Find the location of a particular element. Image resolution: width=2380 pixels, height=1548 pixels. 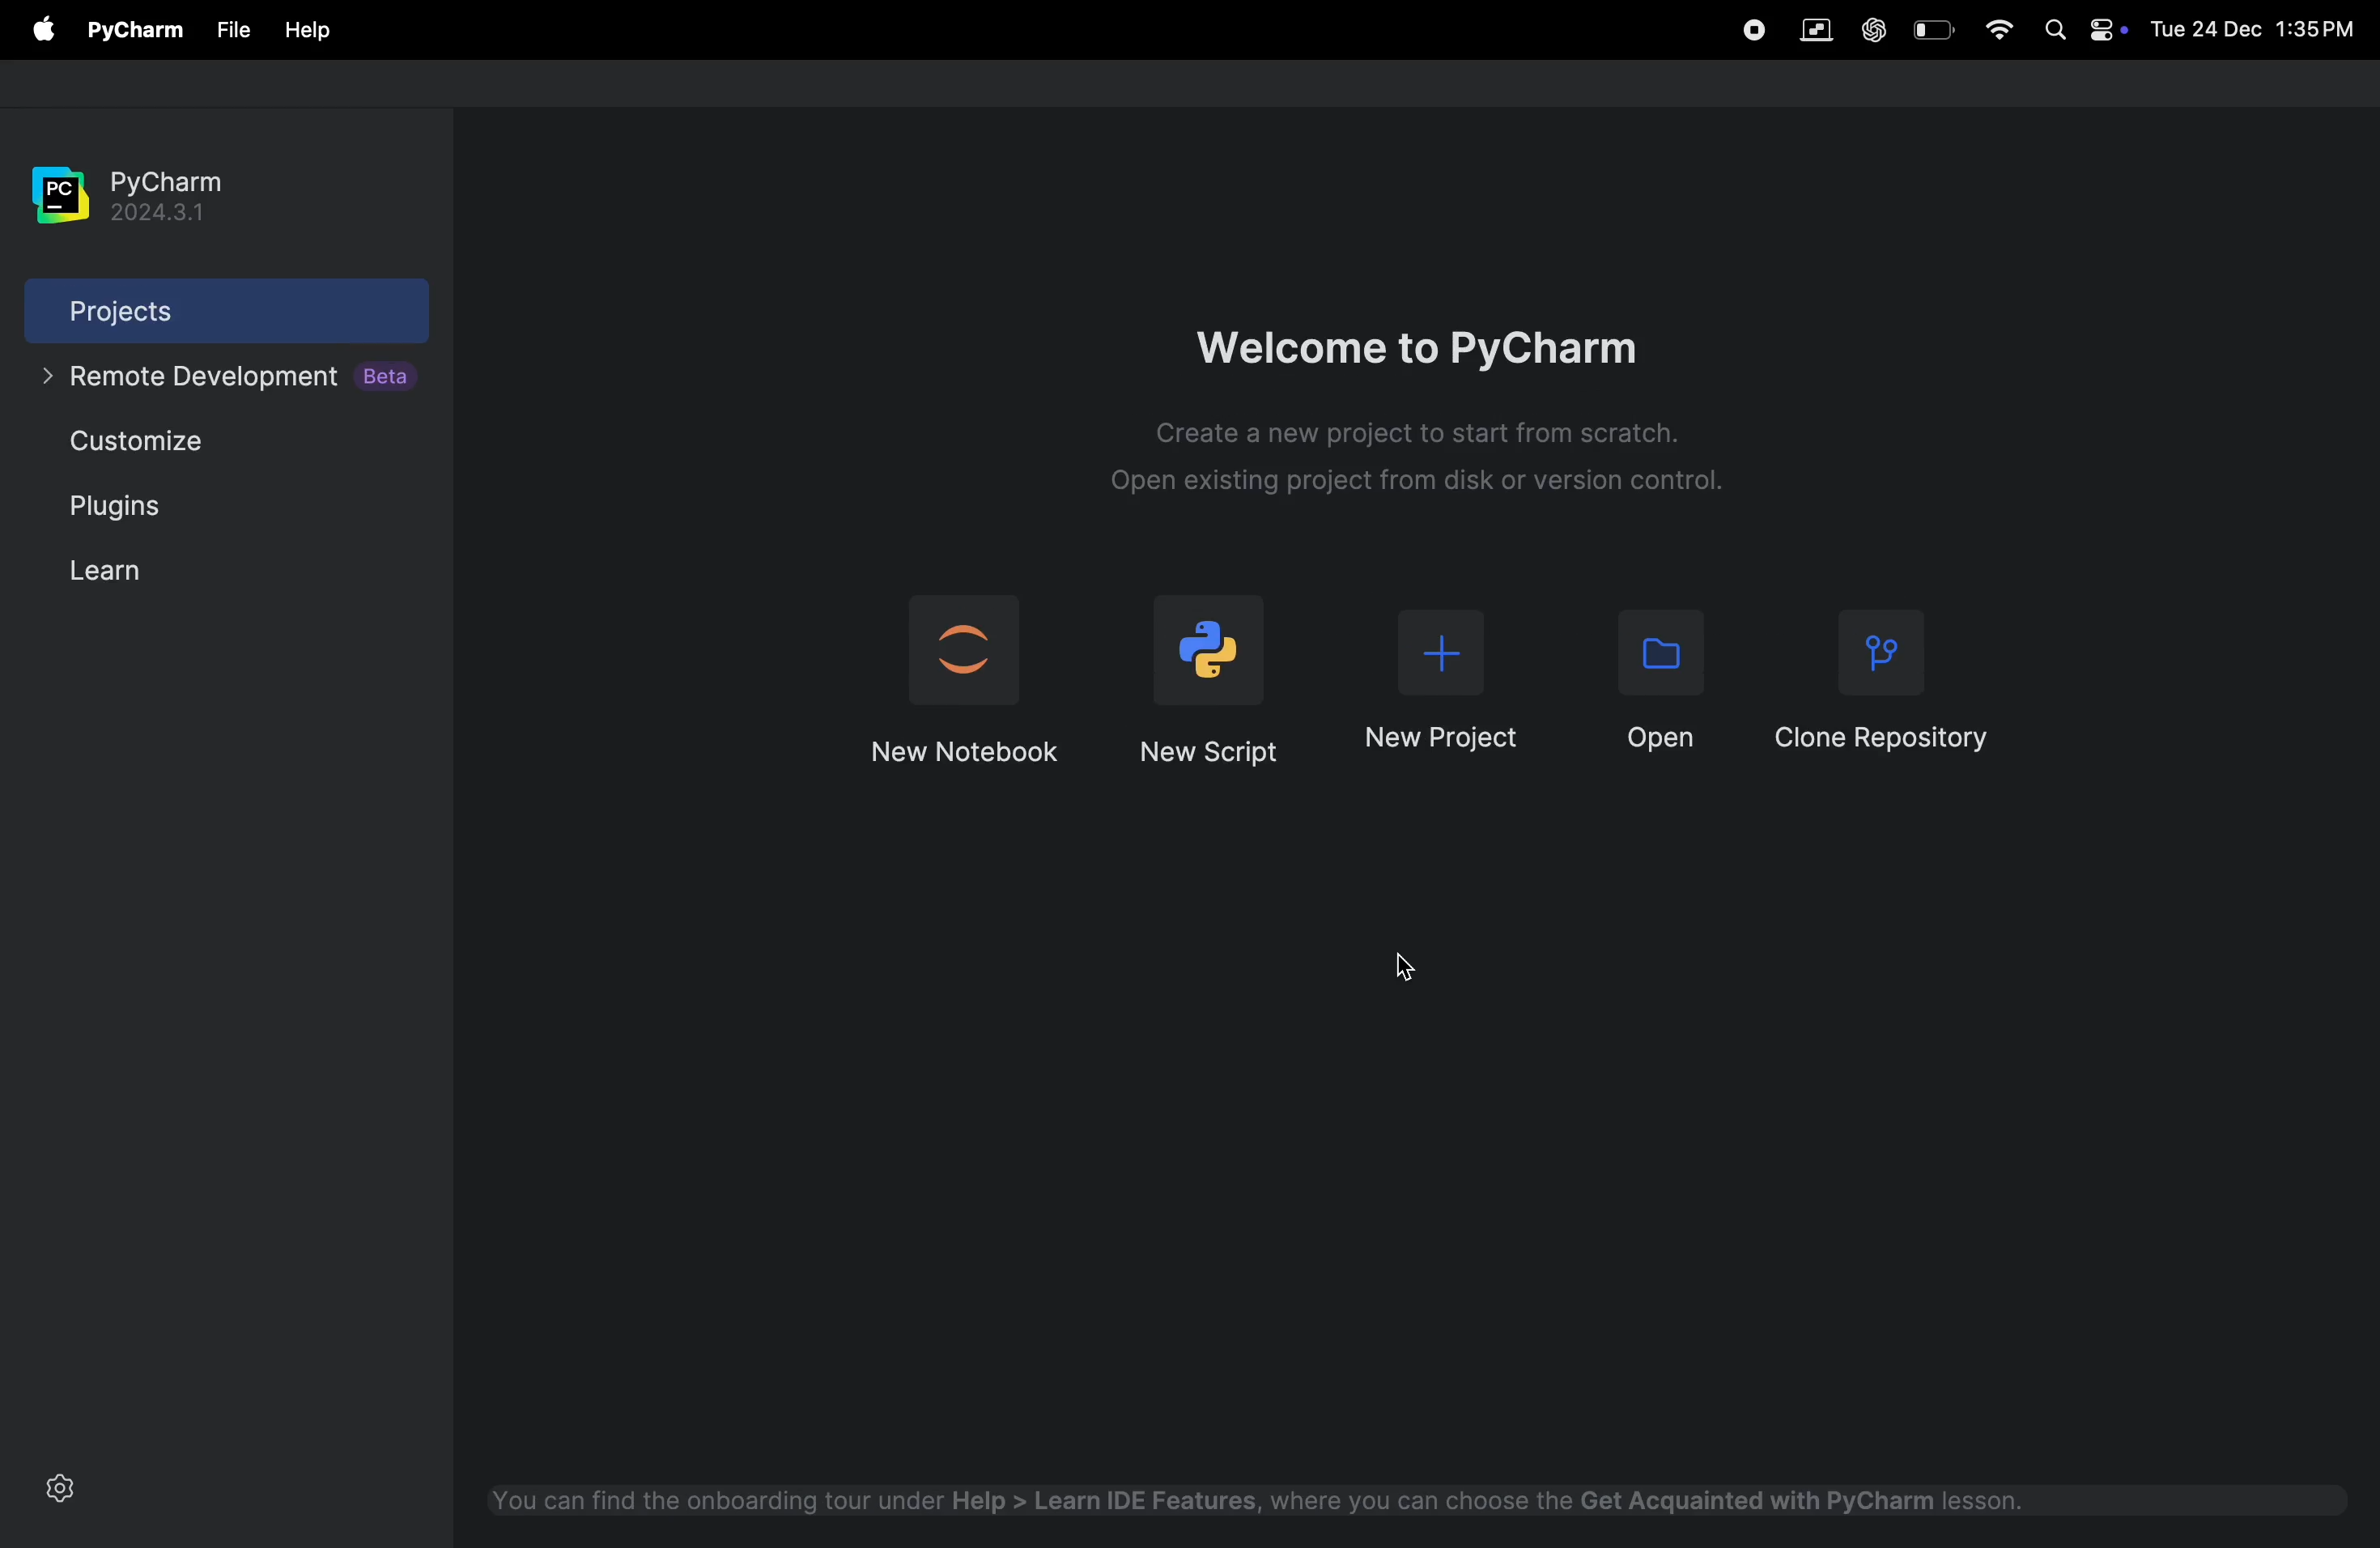

date and time is located at coordinates (2254, 24).